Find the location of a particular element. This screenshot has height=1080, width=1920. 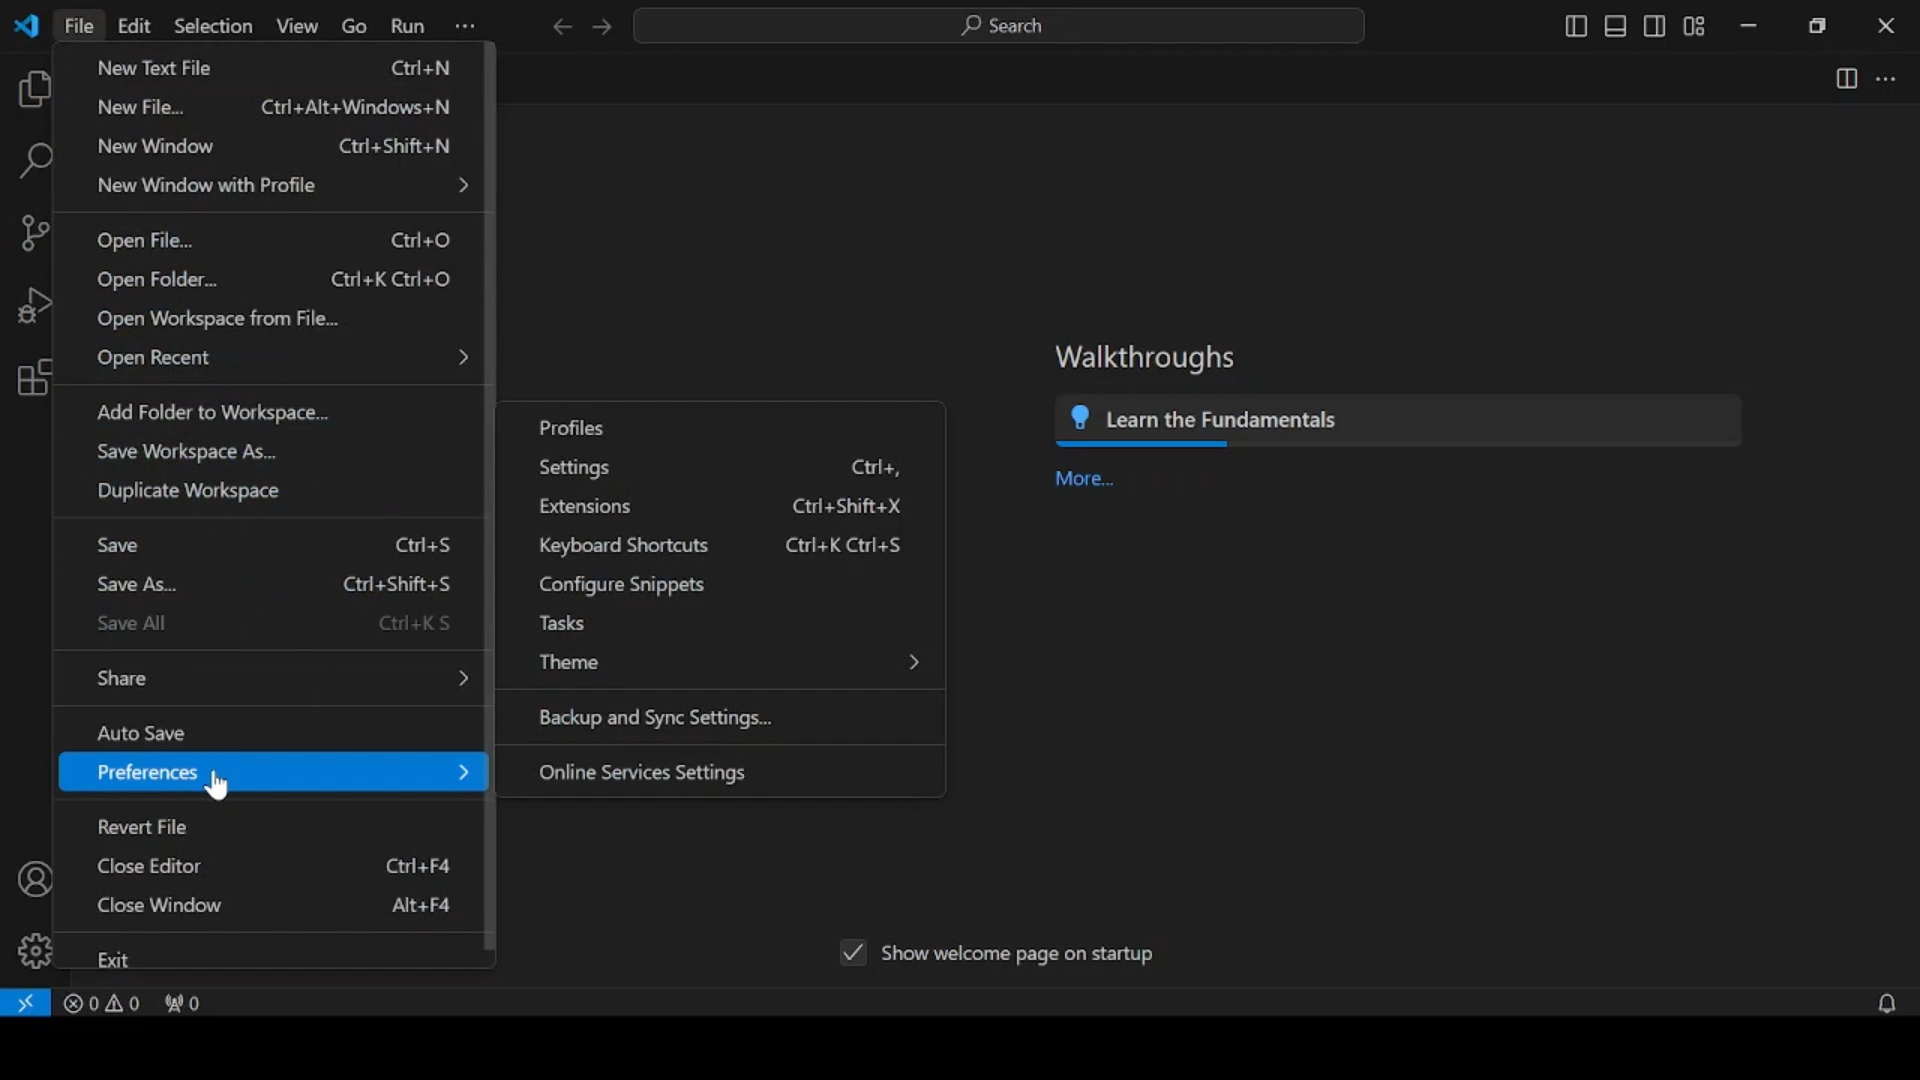

run is located at coordinates (407, 27).